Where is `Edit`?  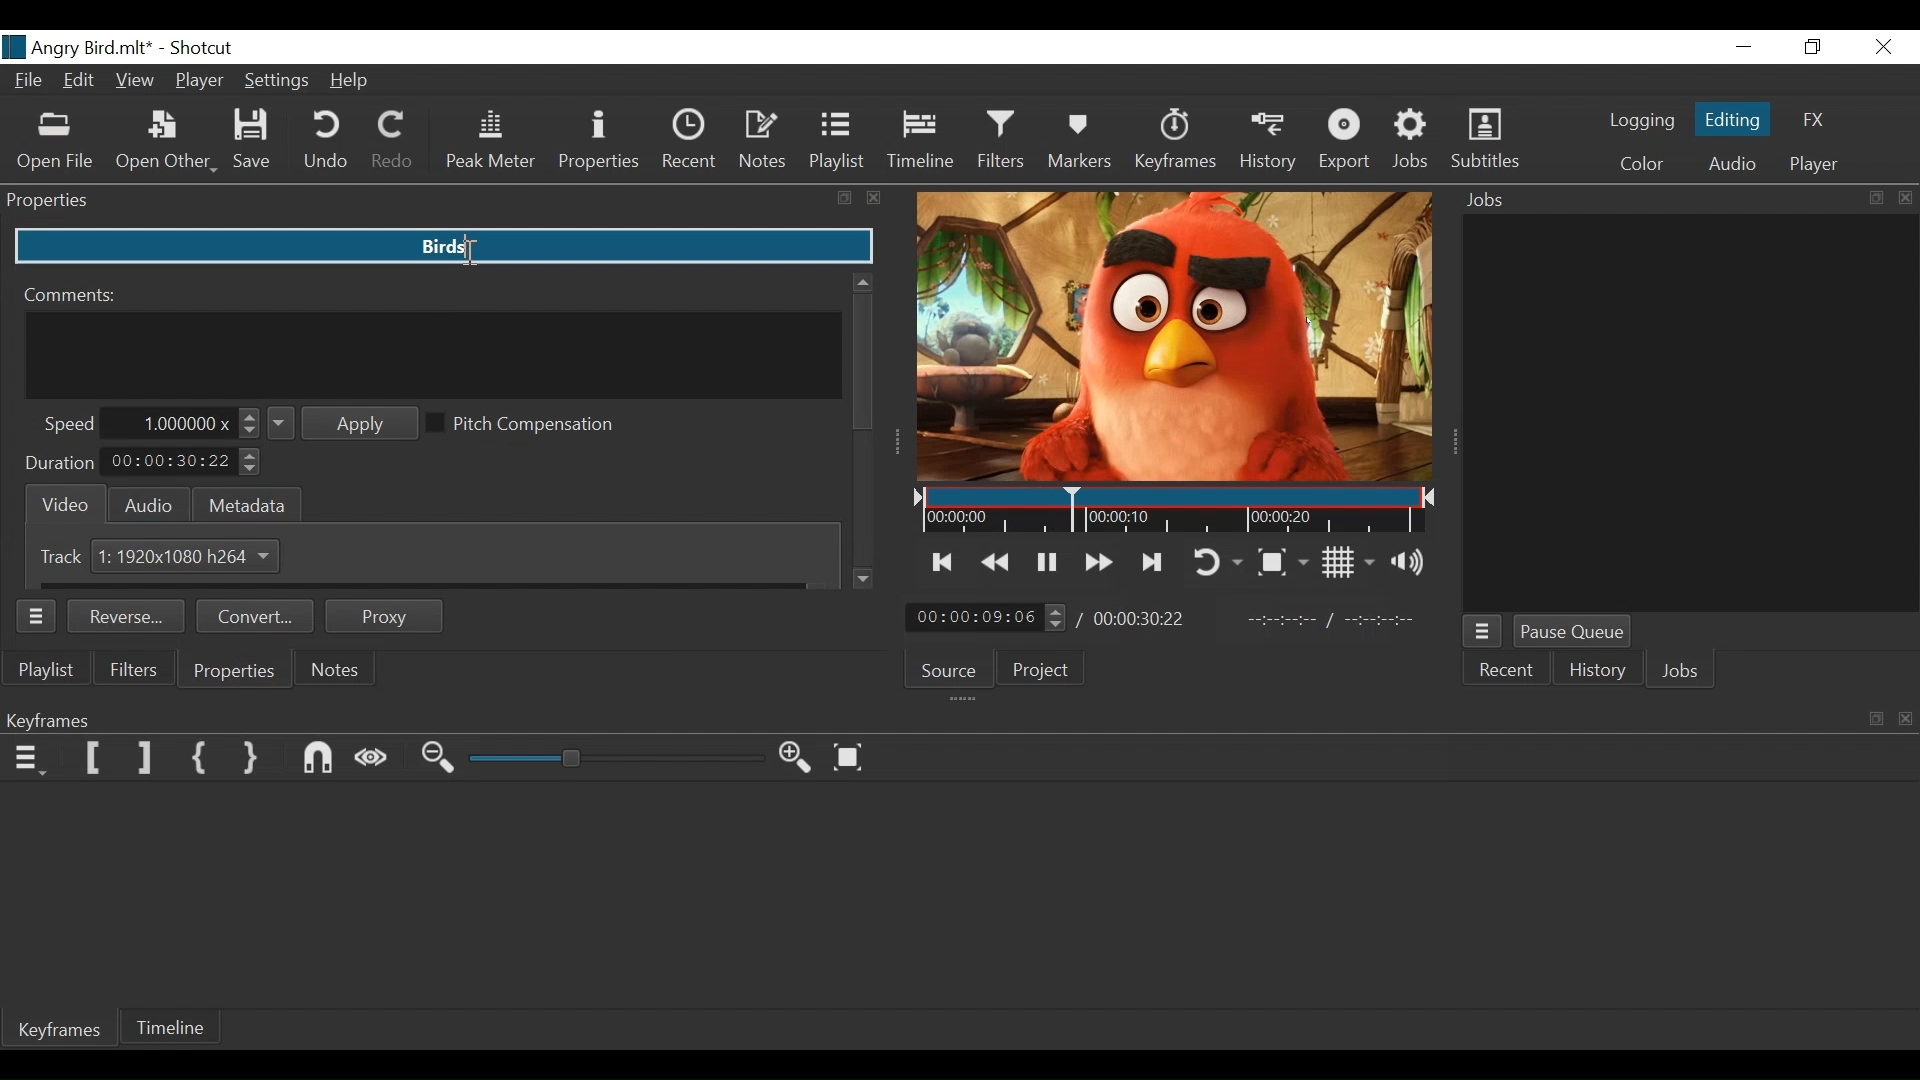 Edit is located at coordinates (81, 83).